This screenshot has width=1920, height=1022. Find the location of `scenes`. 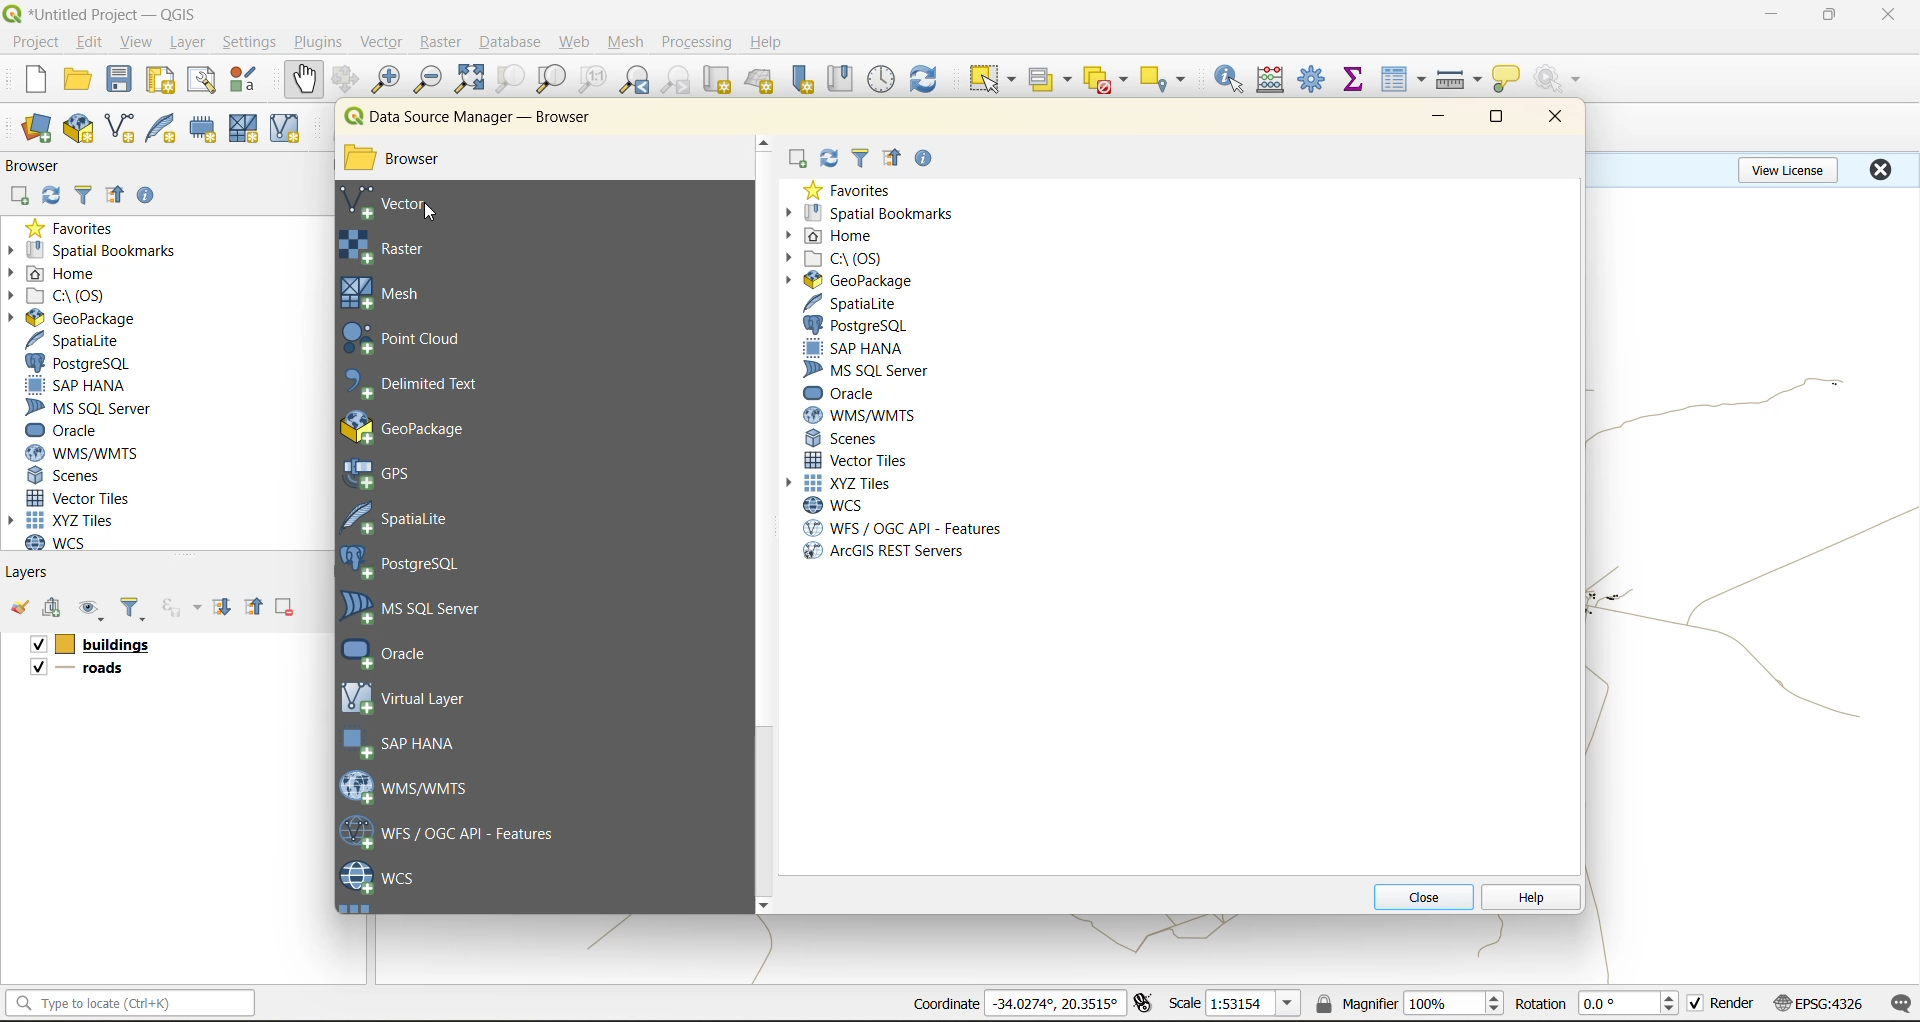

scenes is located at coordinates (66, 476).